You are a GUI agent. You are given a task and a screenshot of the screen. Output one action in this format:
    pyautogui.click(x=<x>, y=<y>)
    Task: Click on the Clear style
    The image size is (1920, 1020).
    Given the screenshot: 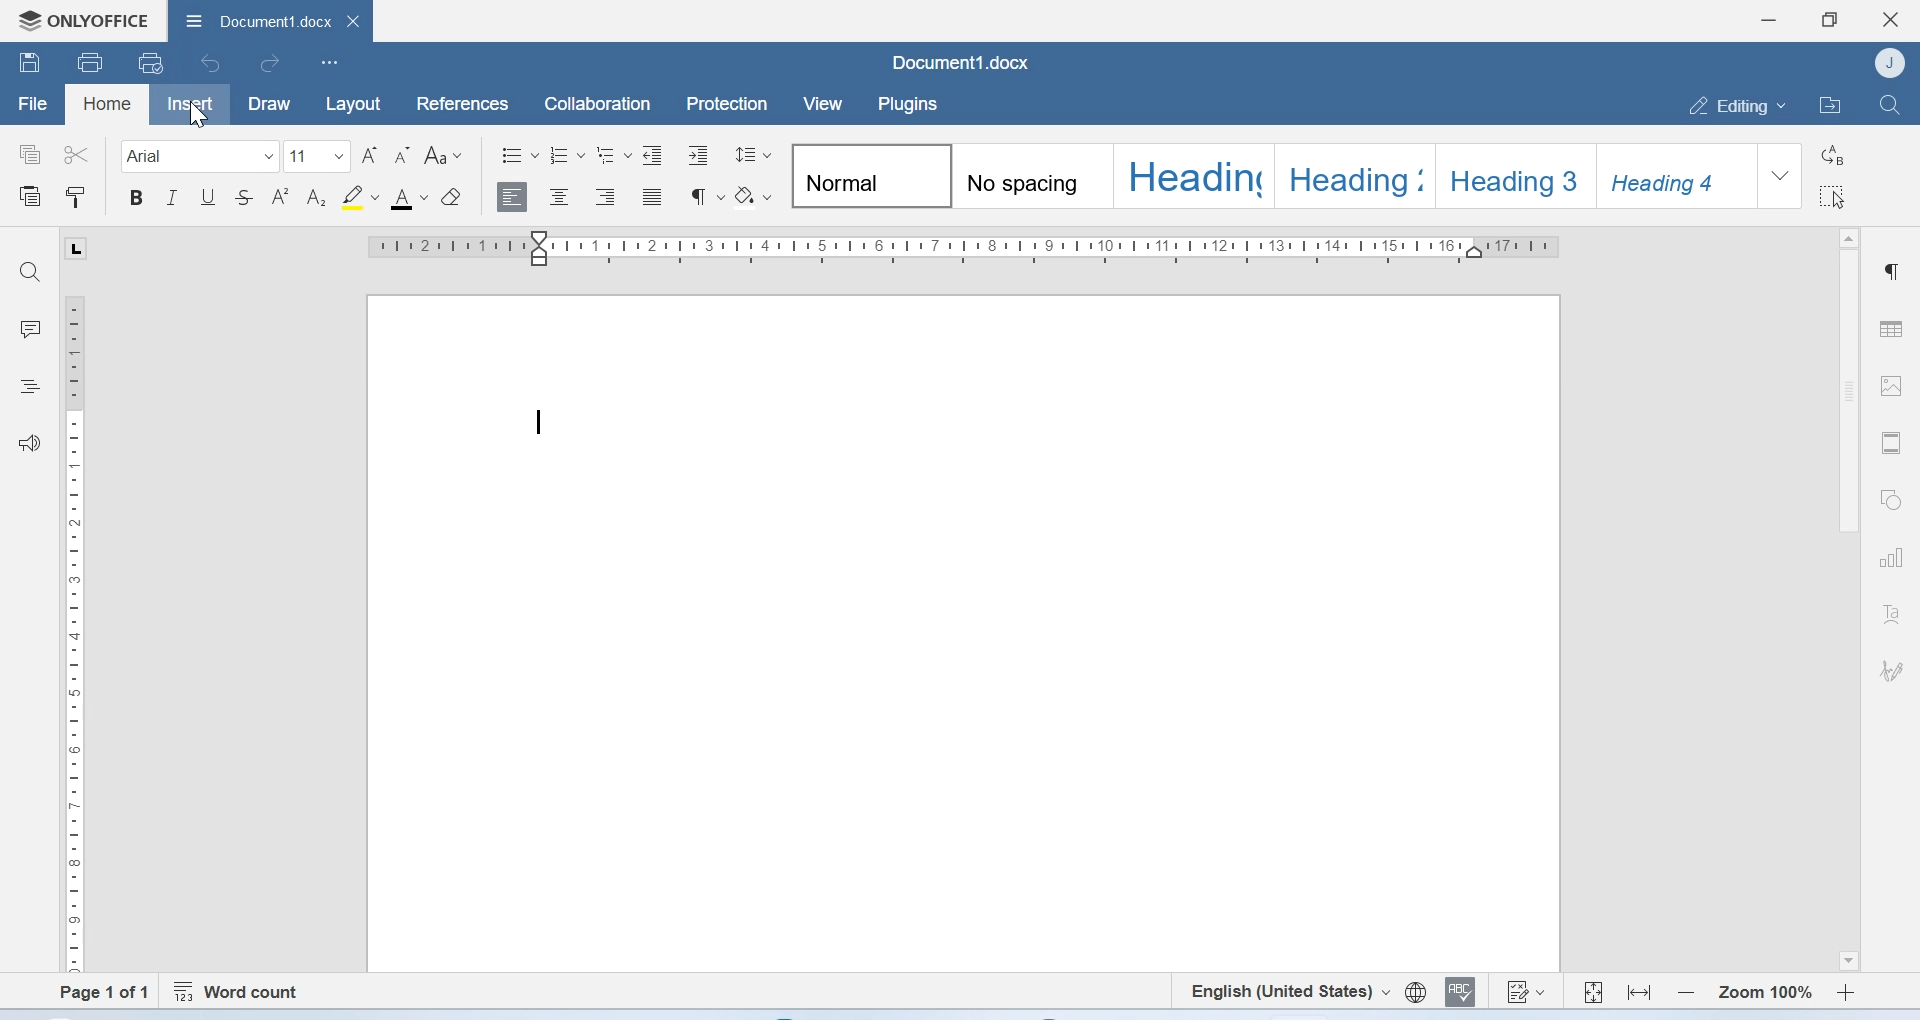 What is the action you would take?
    pyautogui.click(x=451, y=197)
    